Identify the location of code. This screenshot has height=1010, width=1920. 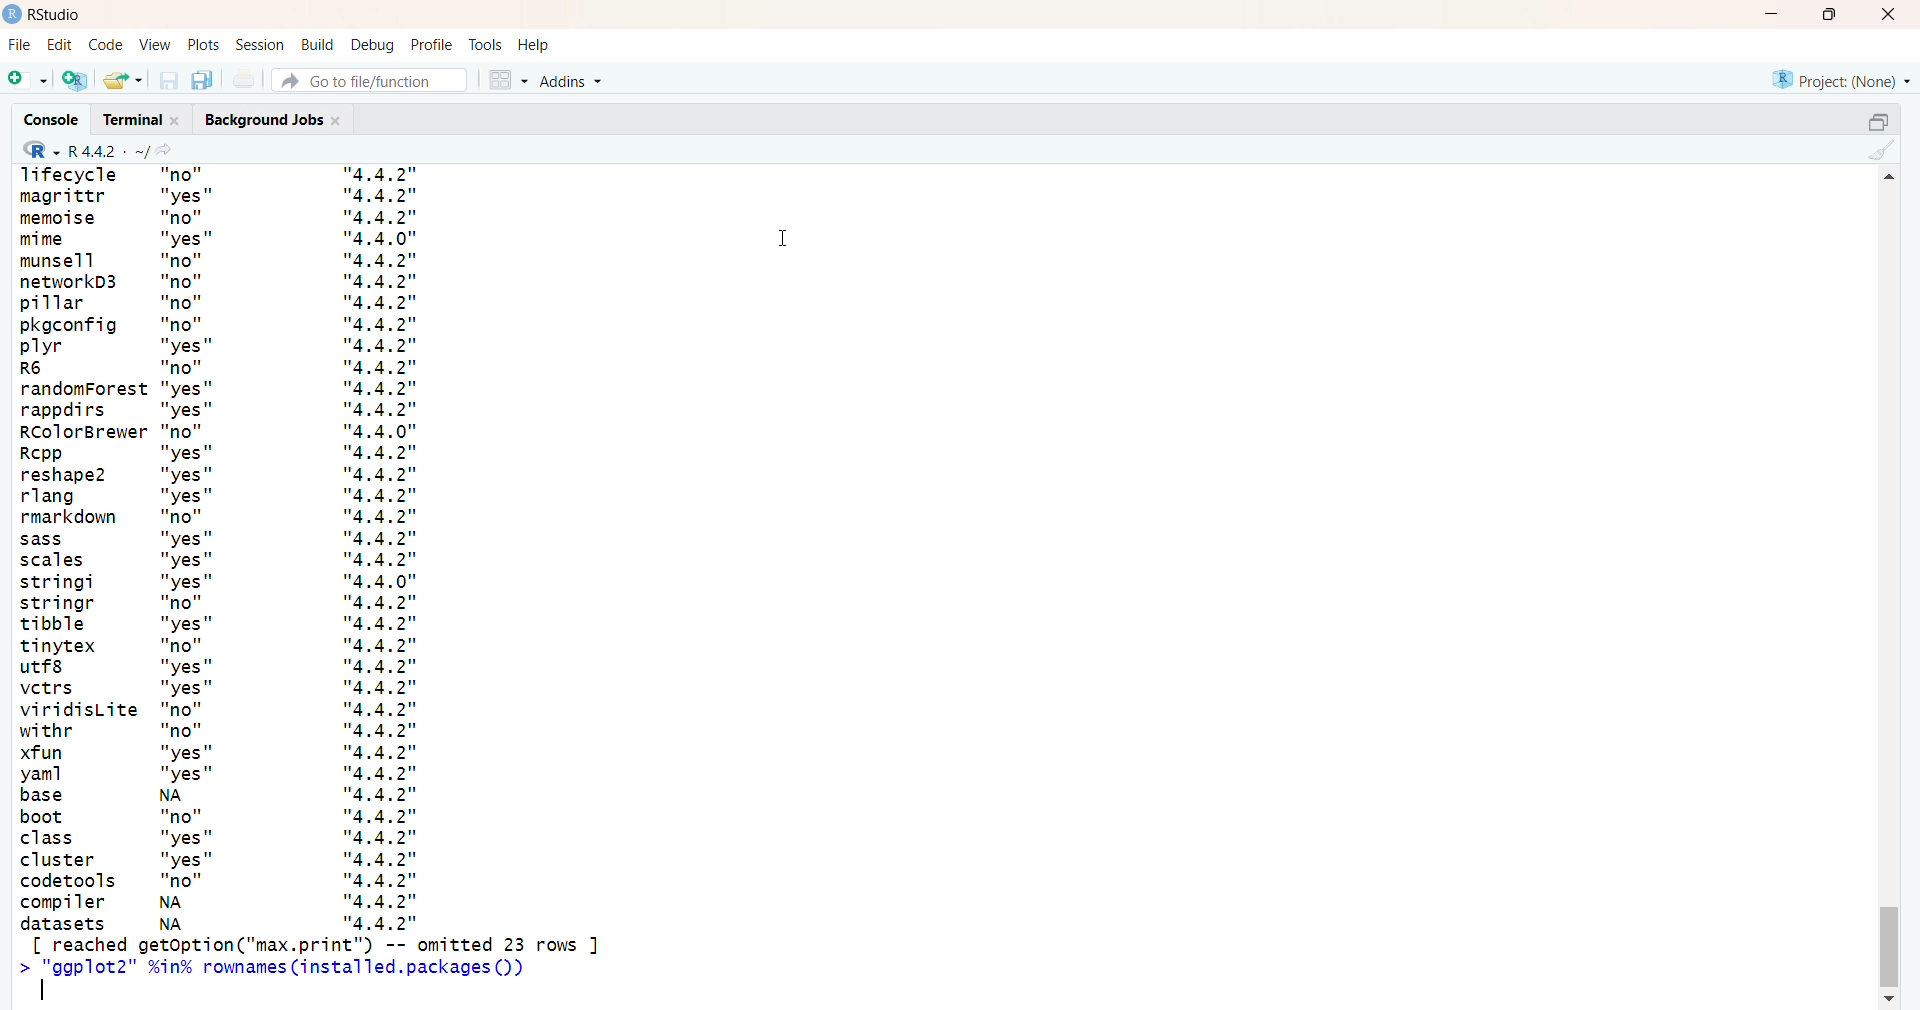
(105, 45).